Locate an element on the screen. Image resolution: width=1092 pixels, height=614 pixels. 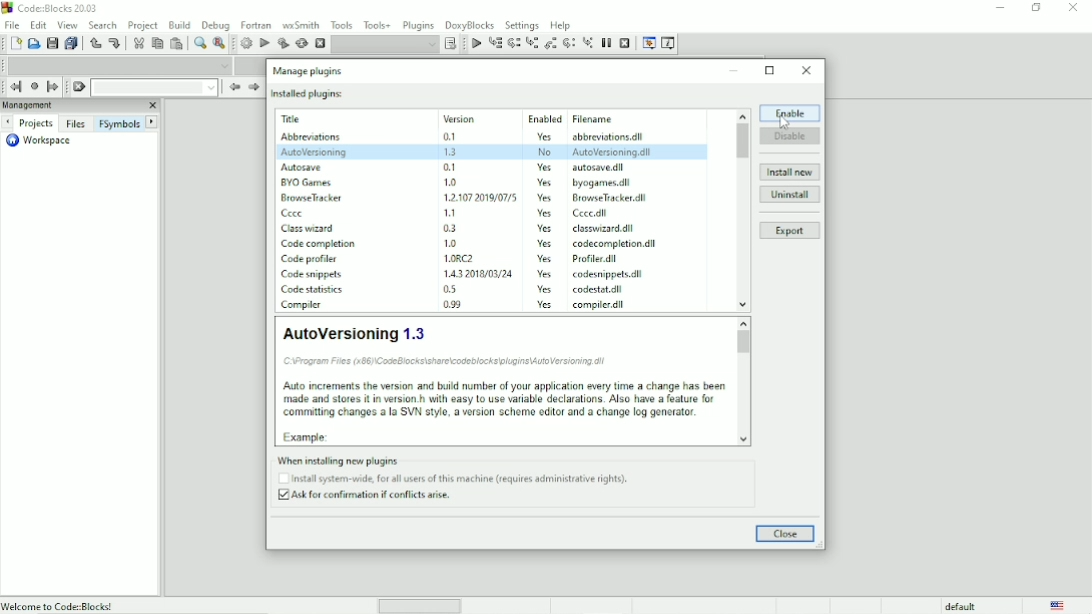
Yes is located at coordinates (544, 259).